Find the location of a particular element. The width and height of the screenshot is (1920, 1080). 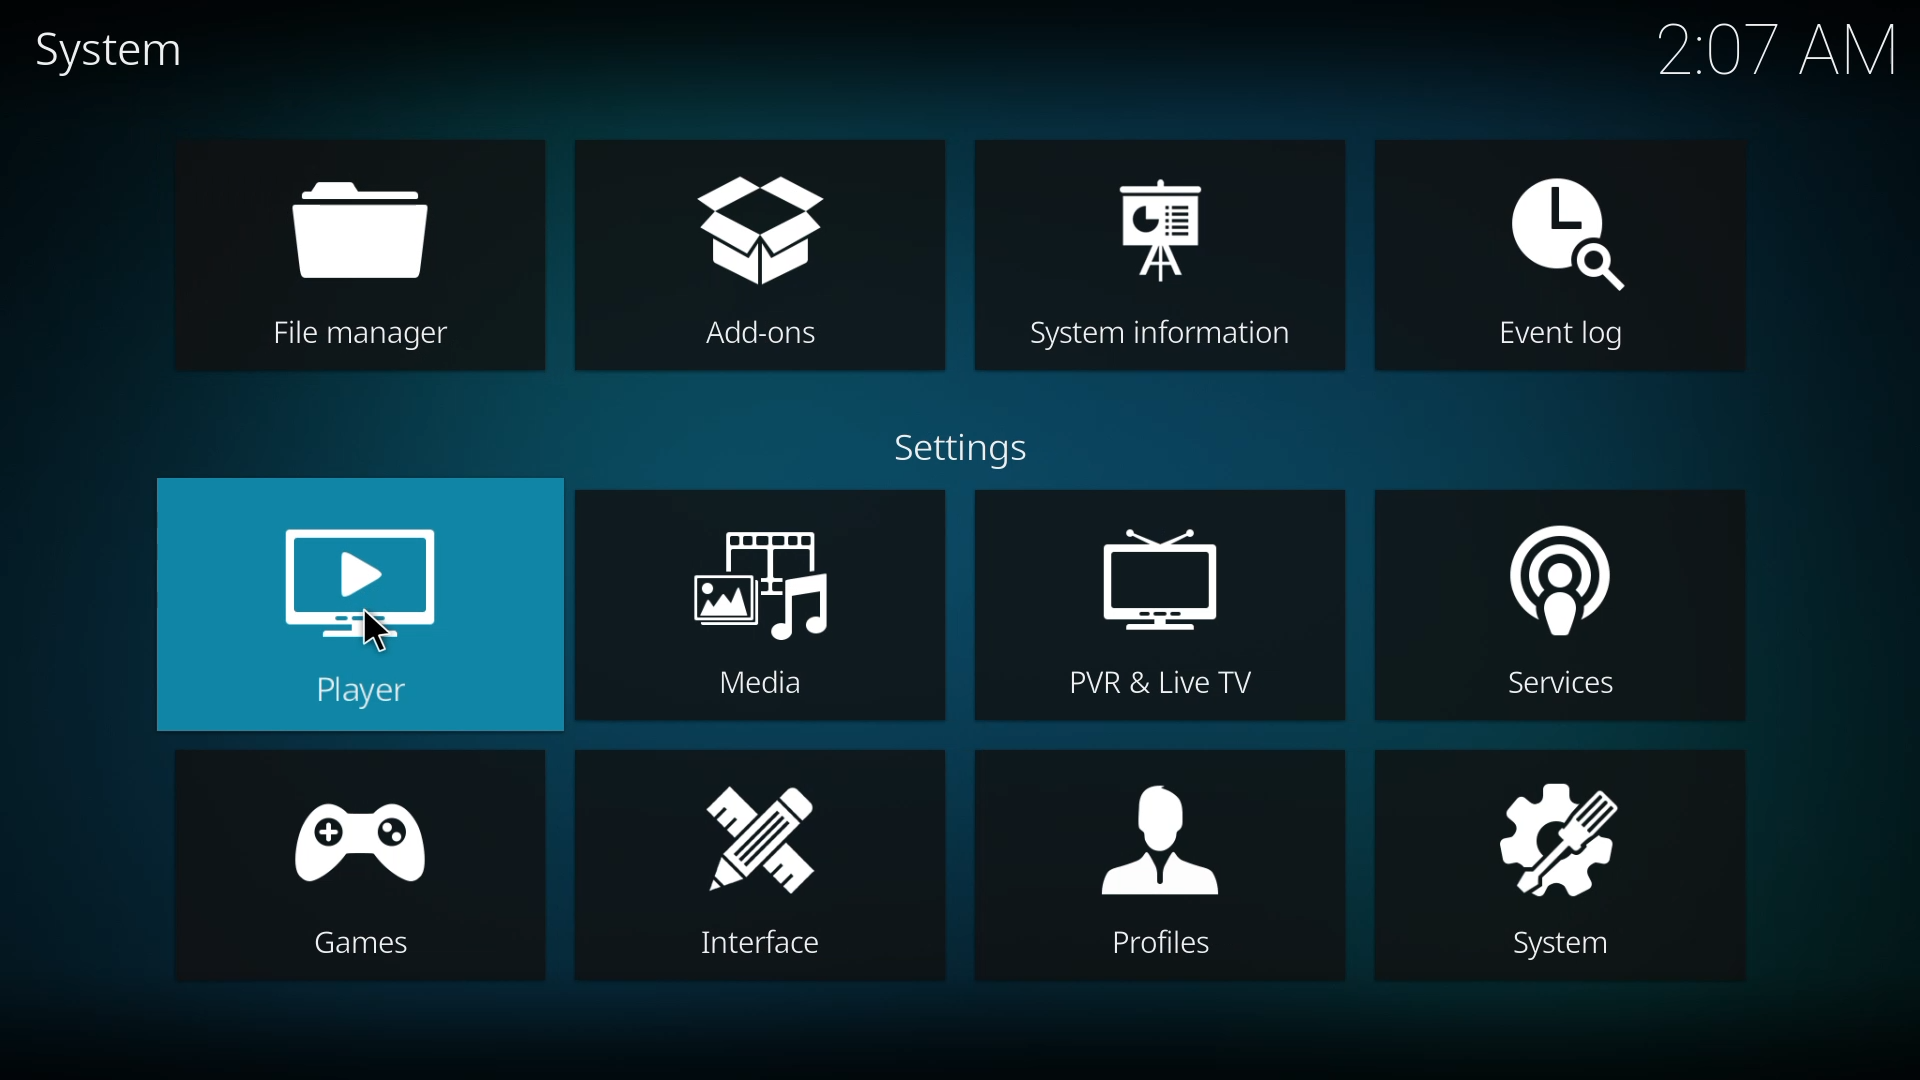

profiles is located at coordinates (1166, 864).